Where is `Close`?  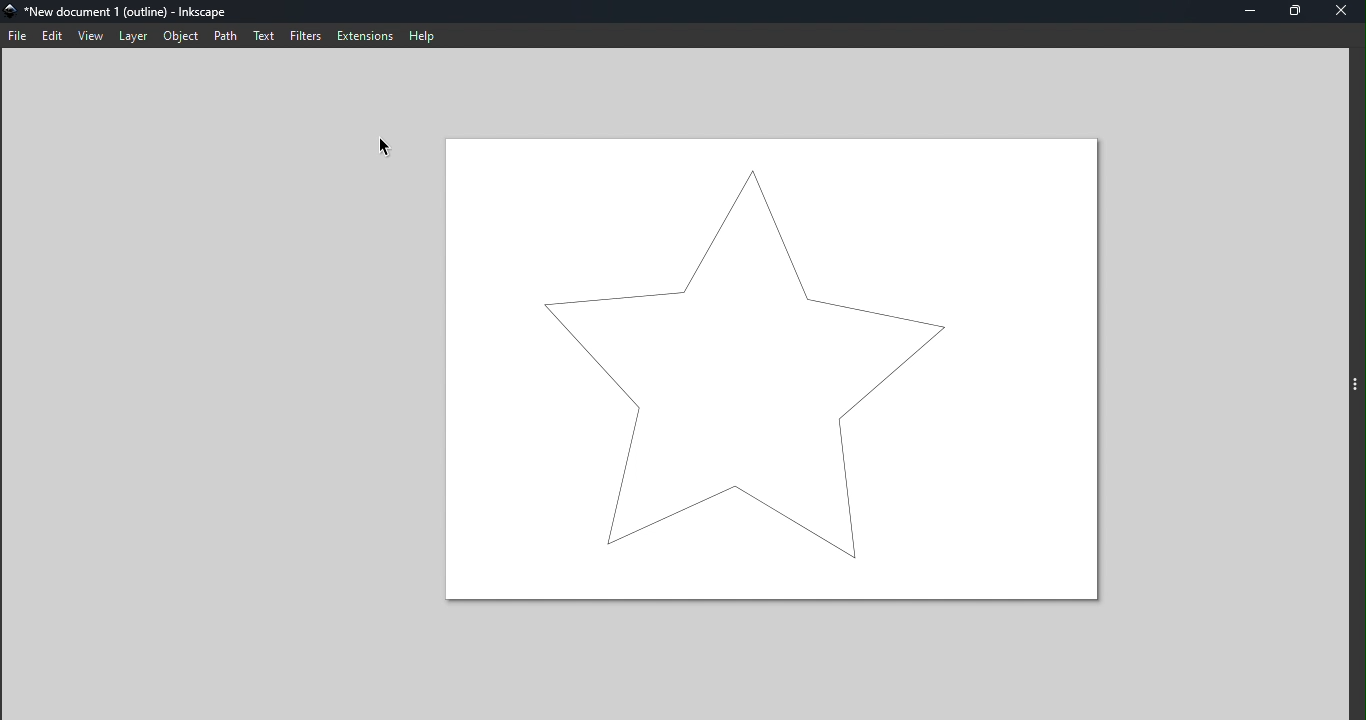
Close is located at coordinates (1342, 12).